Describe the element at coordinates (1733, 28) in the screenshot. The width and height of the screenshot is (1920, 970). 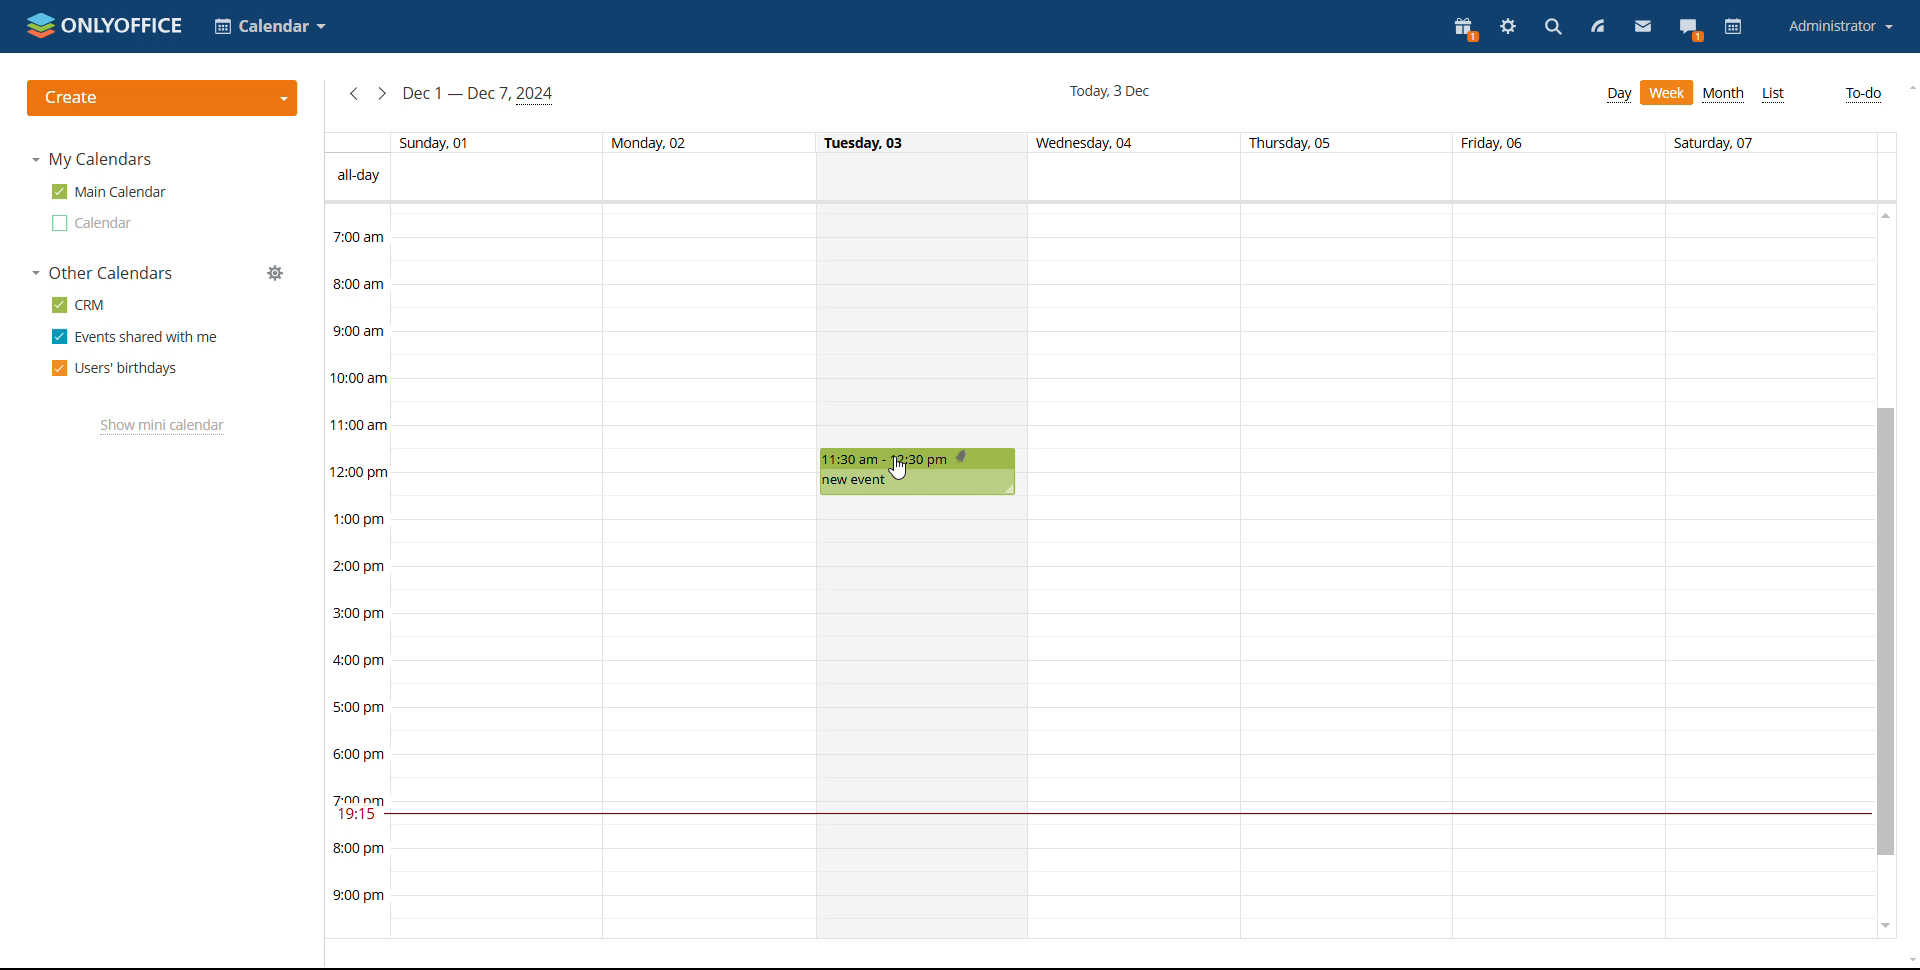
I see `calendar` at that location.